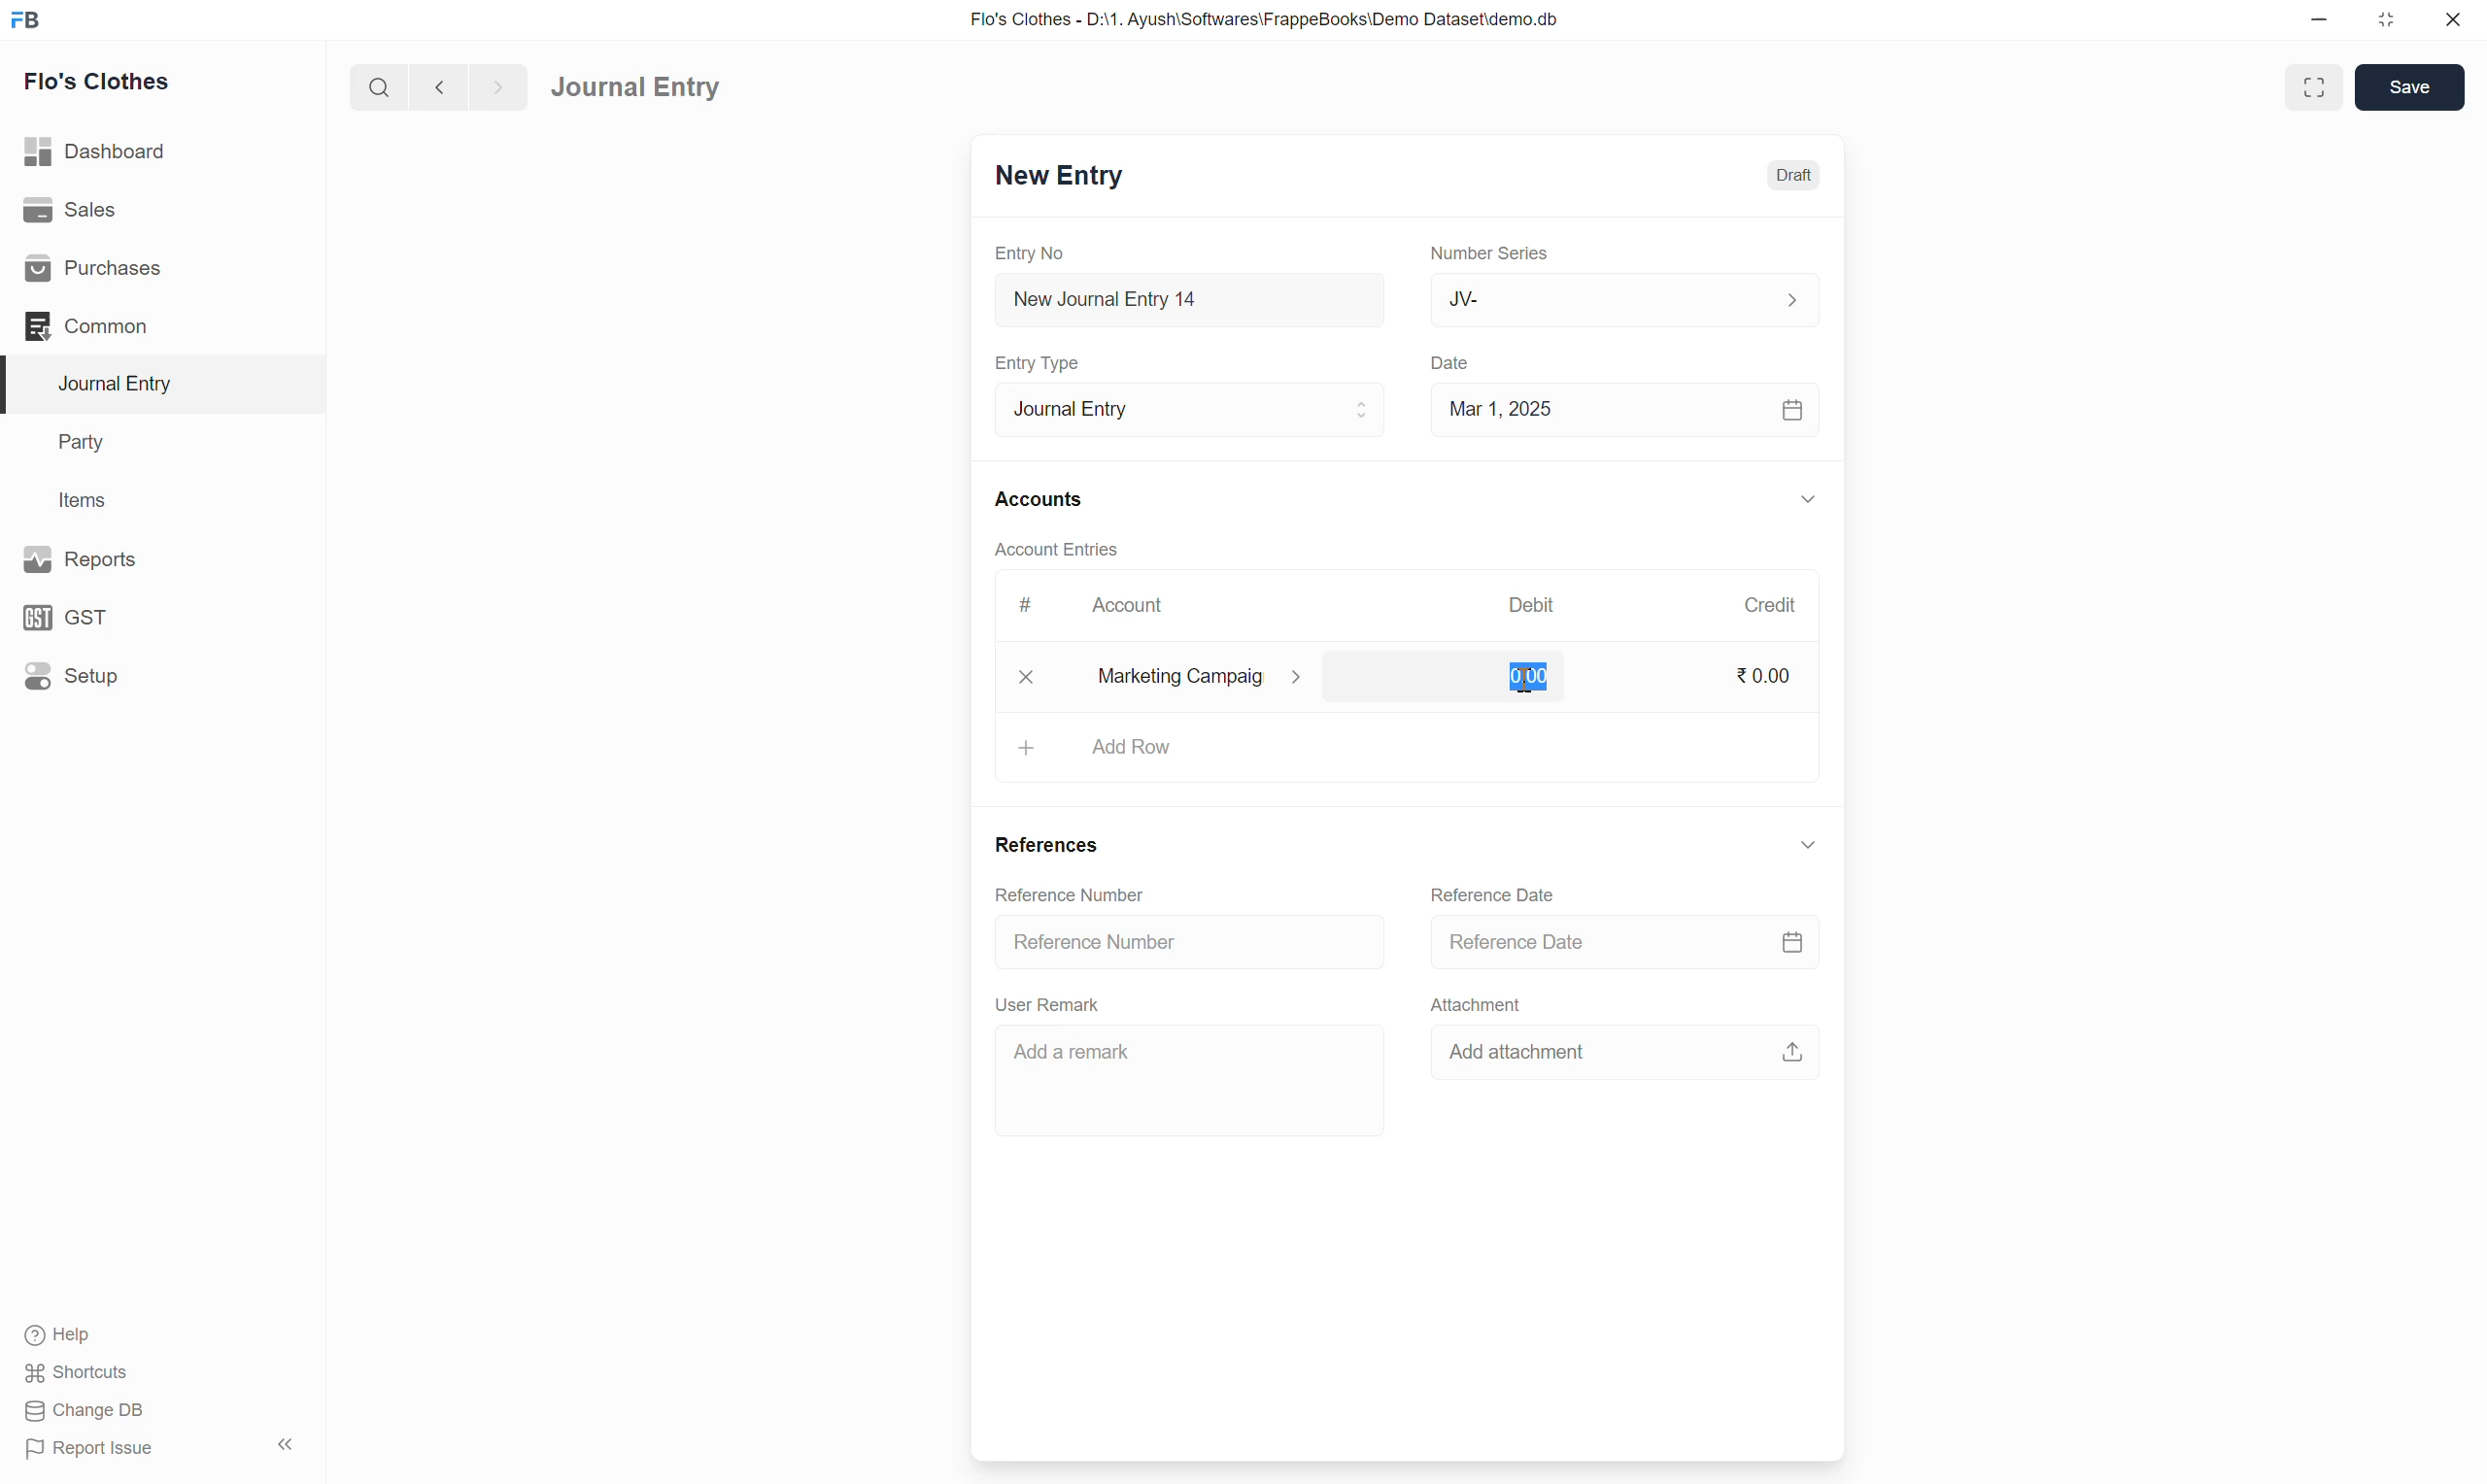 This screenshot has width=2487, height=1484. What do you see at coordinates (123, 383) in the screenshot?
I see `Journal Entry` at bounding box center [123, 383].